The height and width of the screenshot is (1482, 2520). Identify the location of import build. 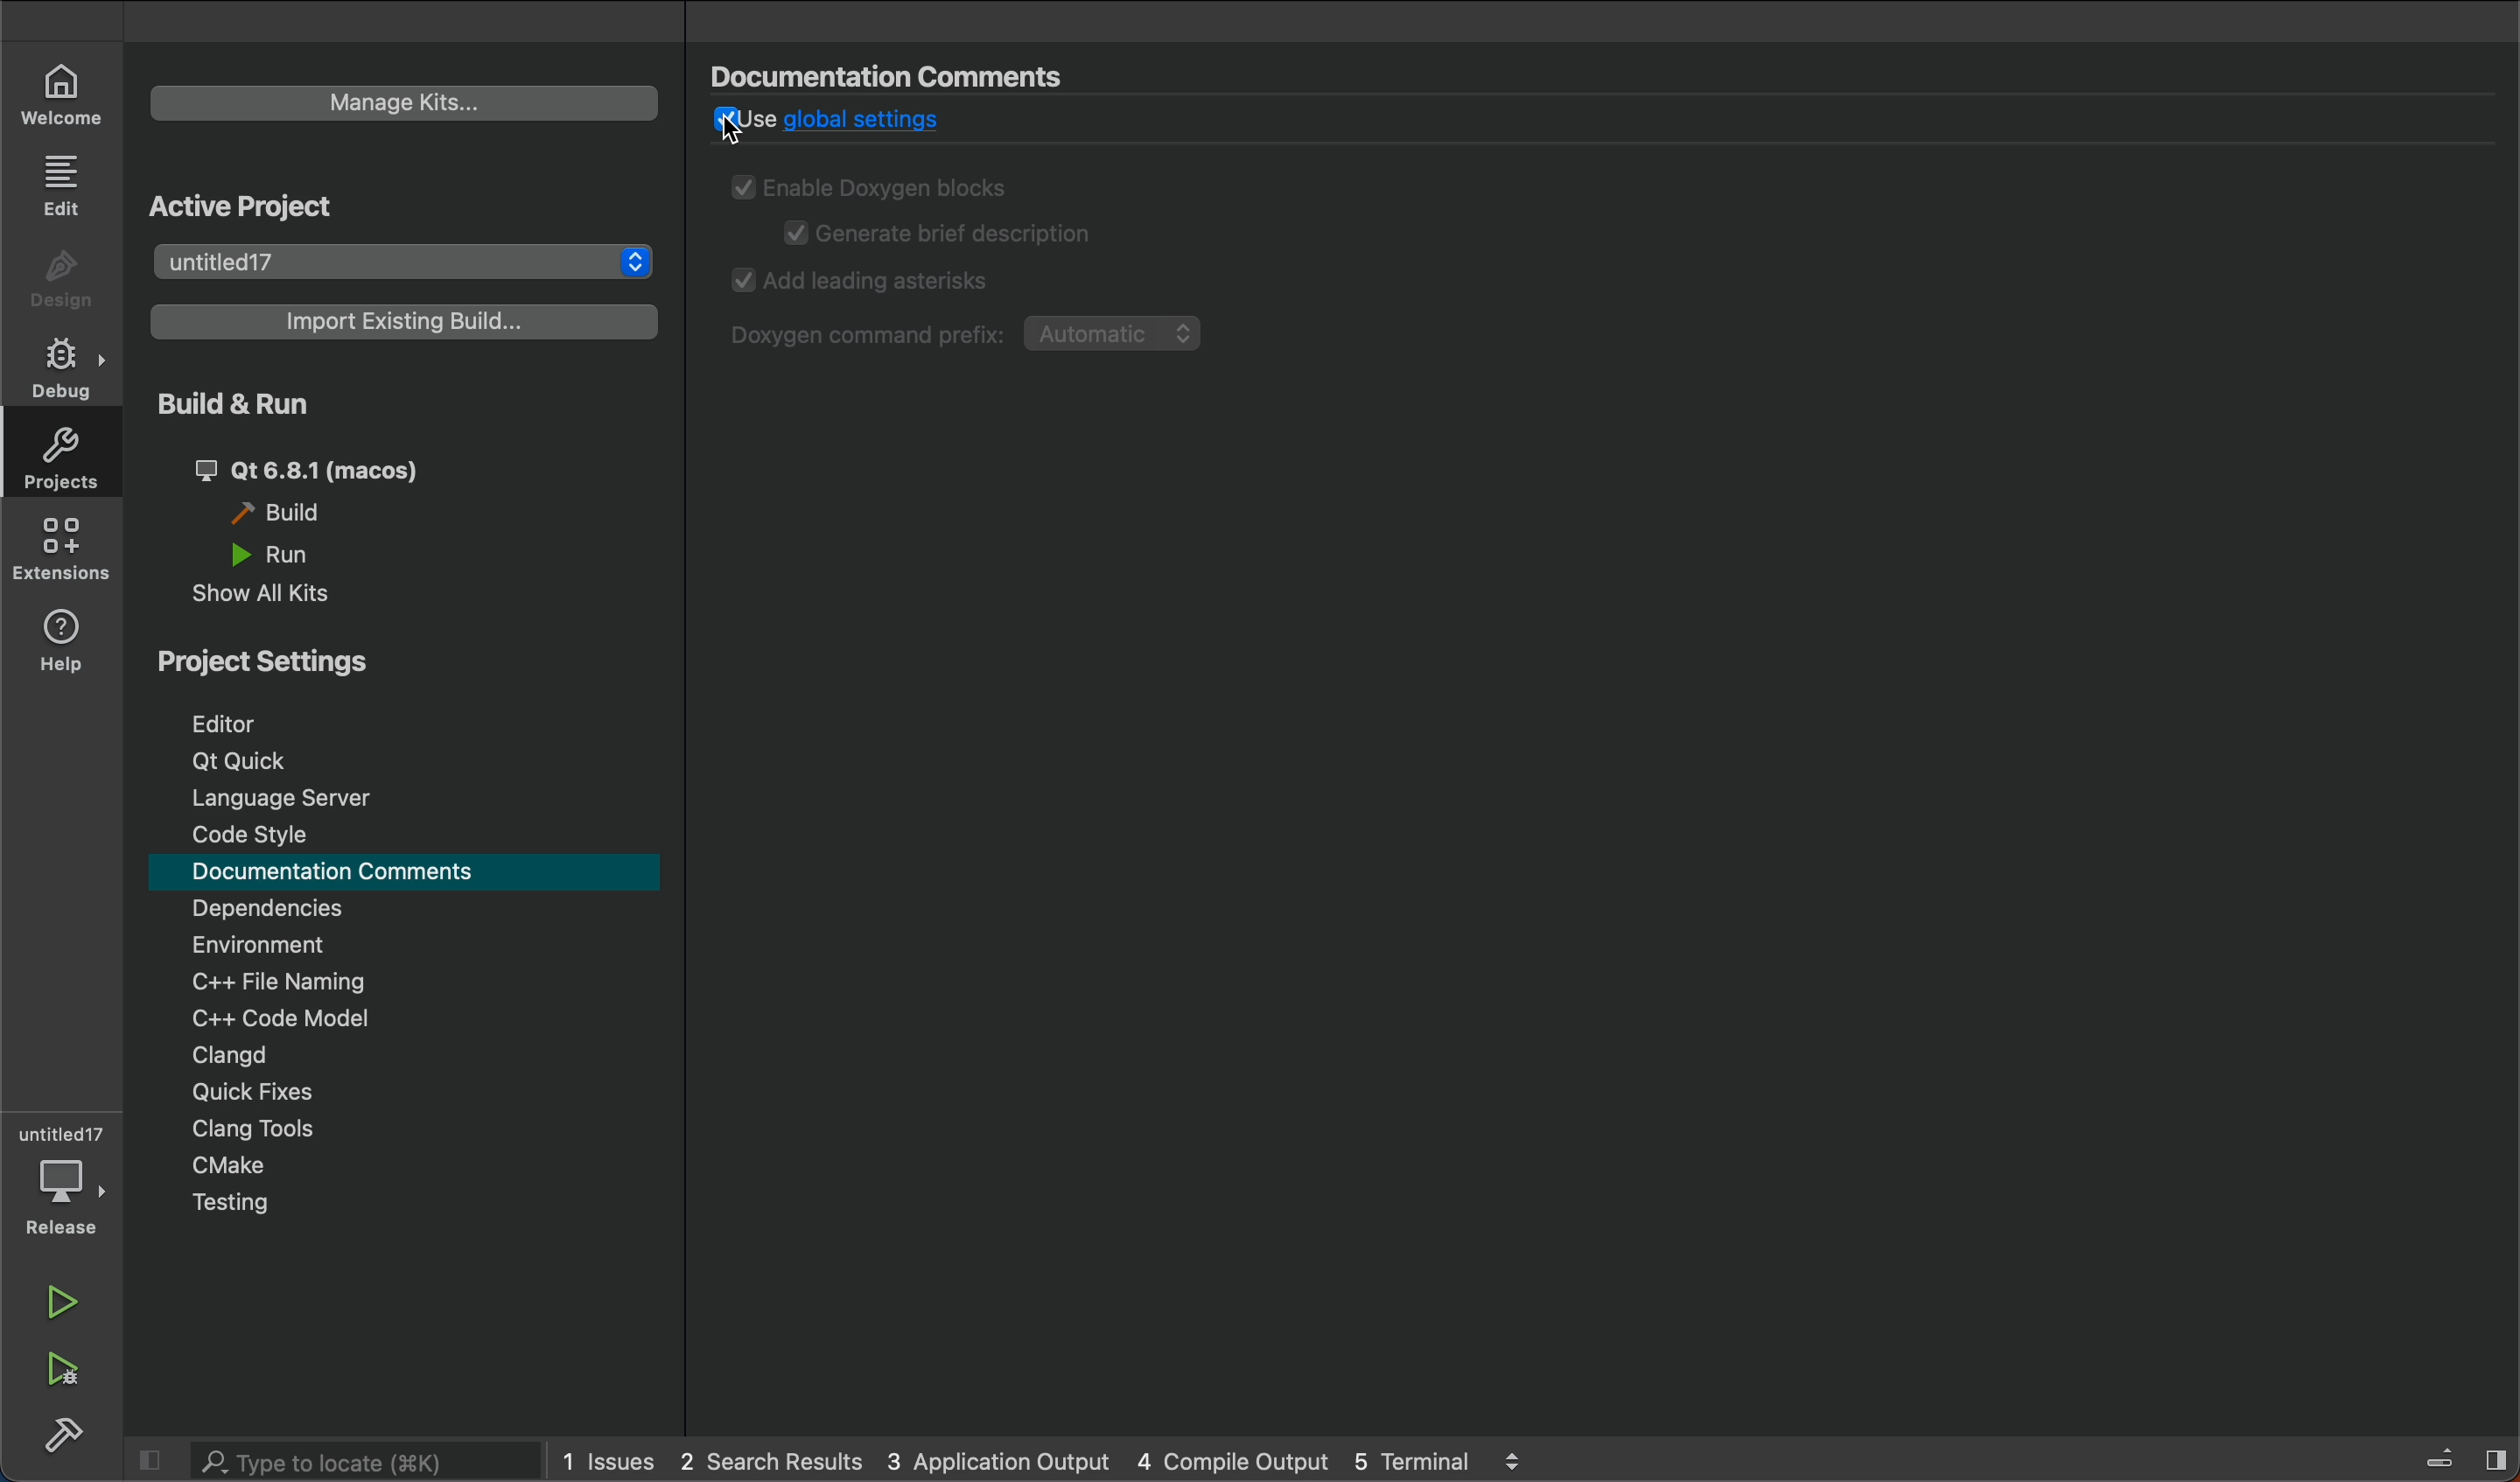
(407, 321).